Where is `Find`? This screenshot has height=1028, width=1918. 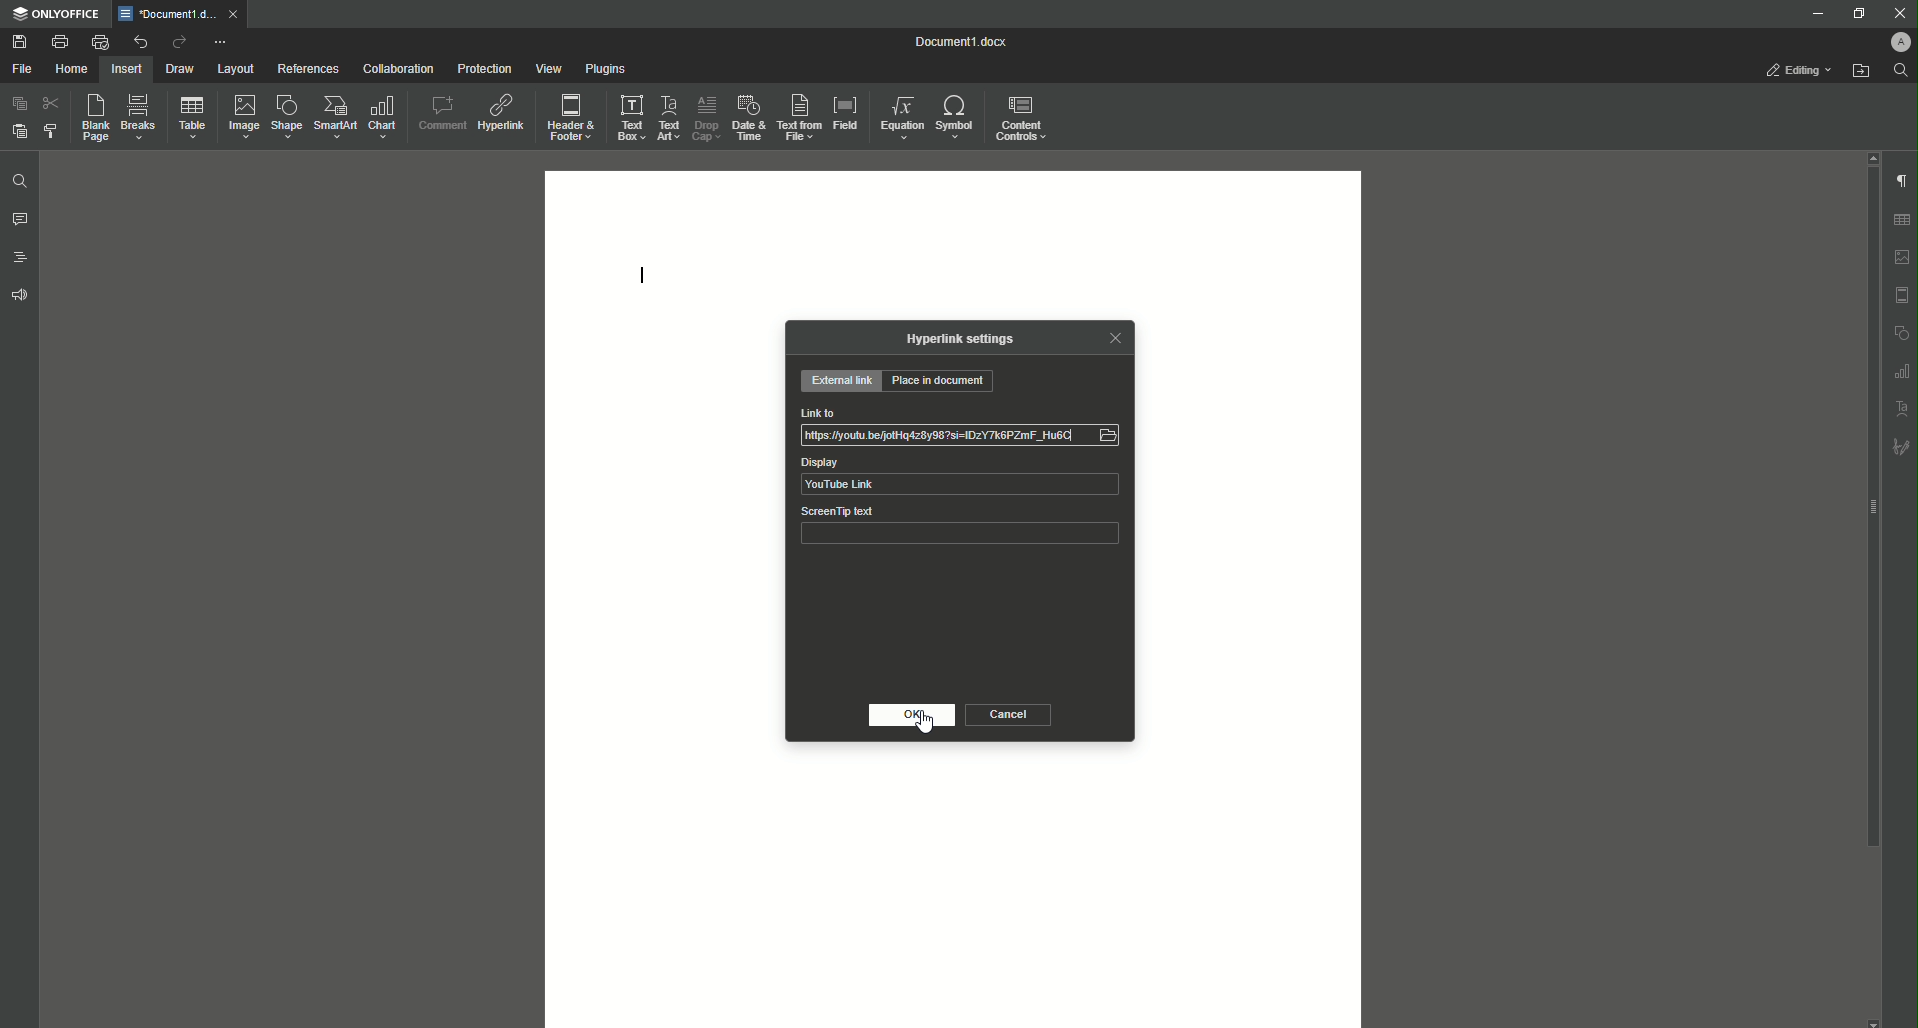 Find is located at coordinates (1901, 70).